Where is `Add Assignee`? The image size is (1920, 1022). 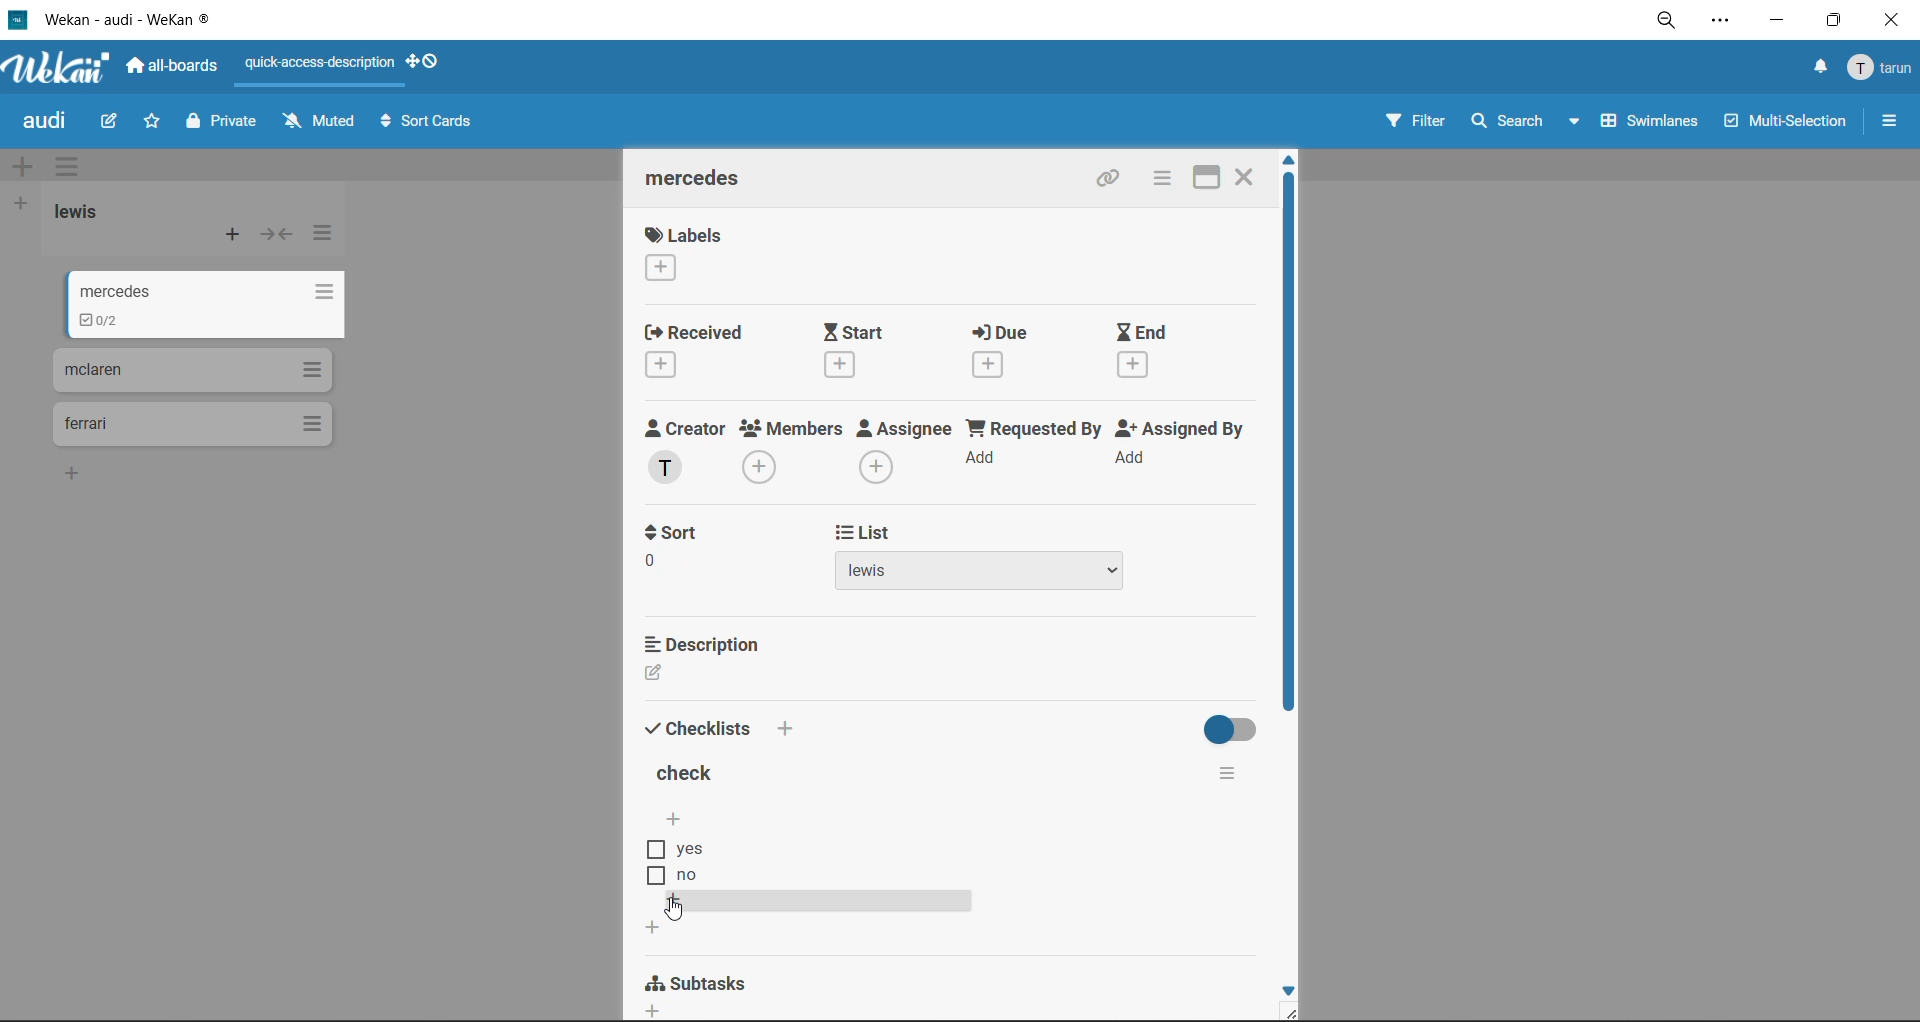
Add Assignee is located at coordinates (879, 465).